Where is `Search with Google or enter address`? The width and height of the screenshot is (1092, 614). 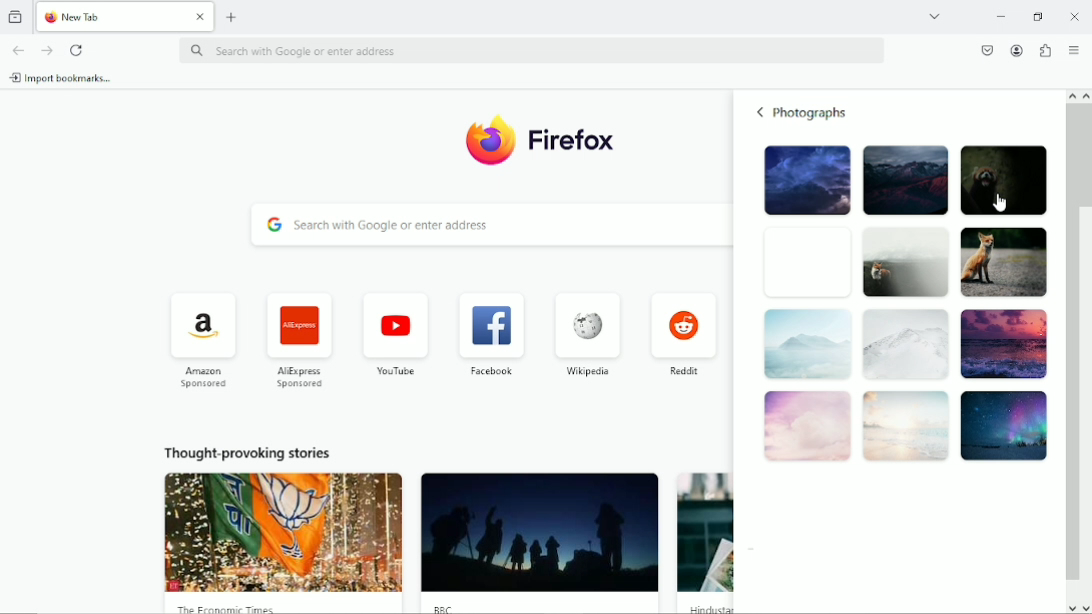
Search with Google or enter address is located at coordinates (527, 49).